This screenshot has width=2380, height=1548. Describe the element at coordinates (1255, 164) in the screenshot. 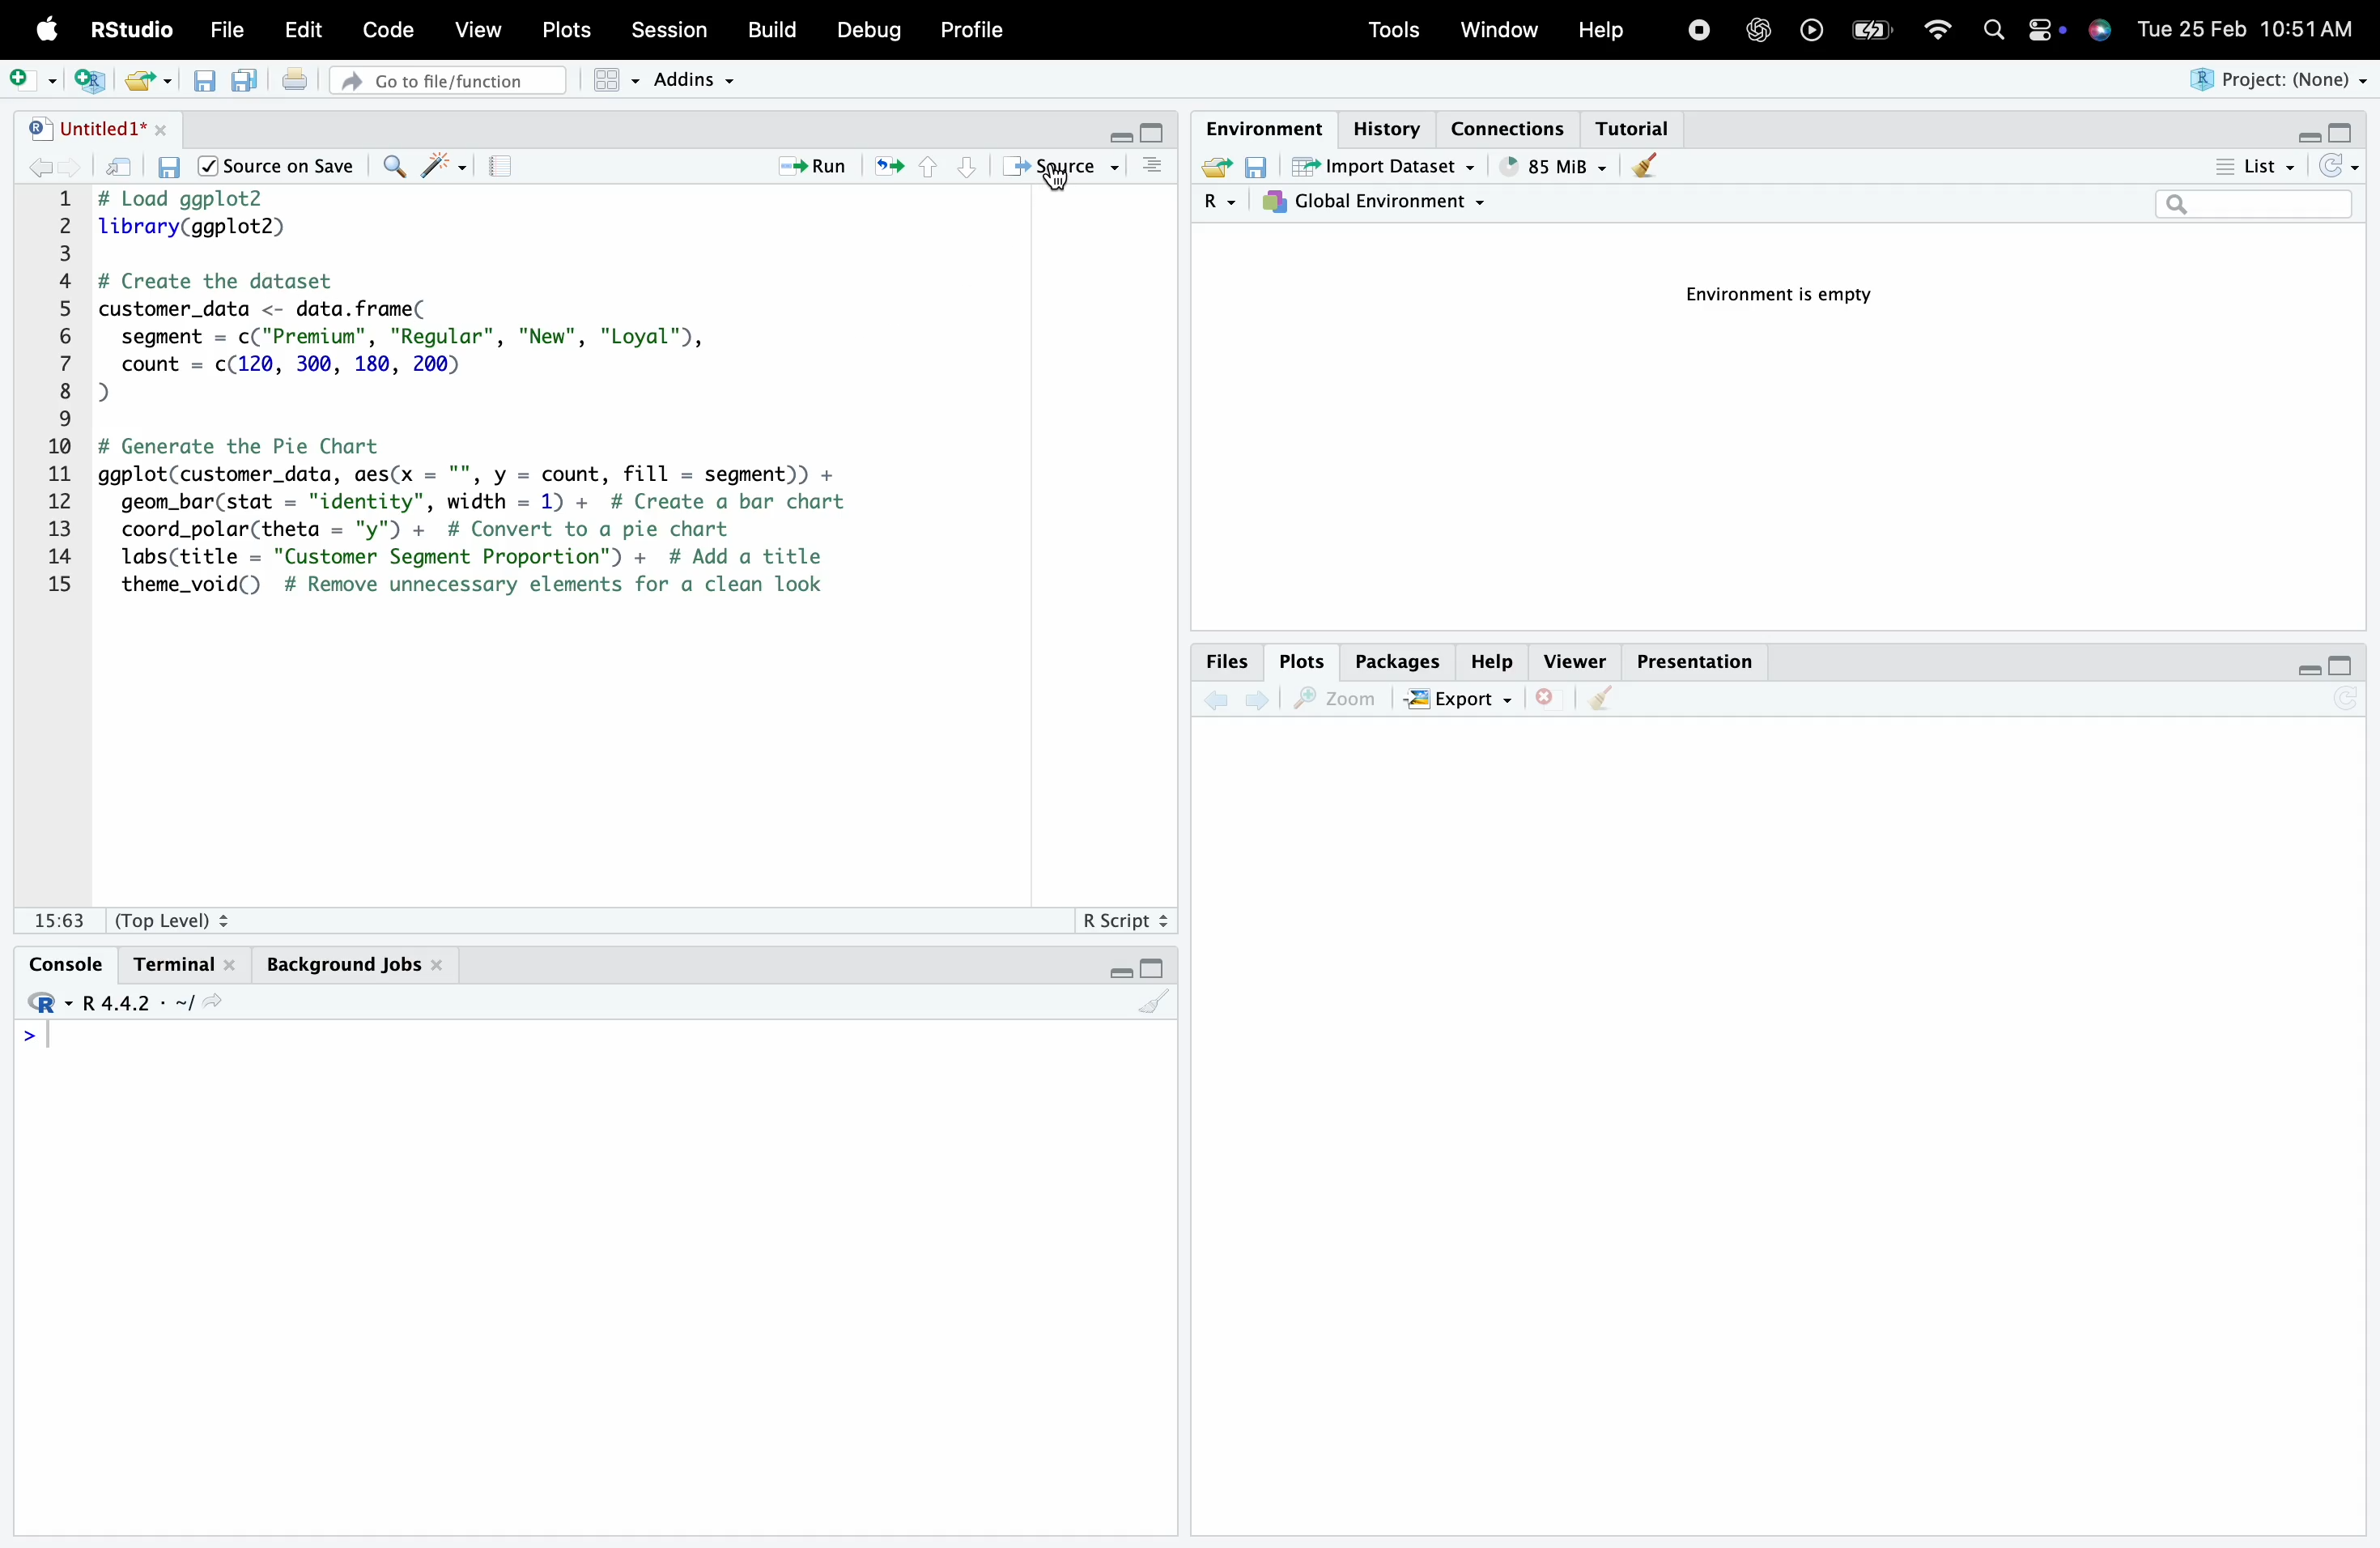

I see `save environment variables` at that location.